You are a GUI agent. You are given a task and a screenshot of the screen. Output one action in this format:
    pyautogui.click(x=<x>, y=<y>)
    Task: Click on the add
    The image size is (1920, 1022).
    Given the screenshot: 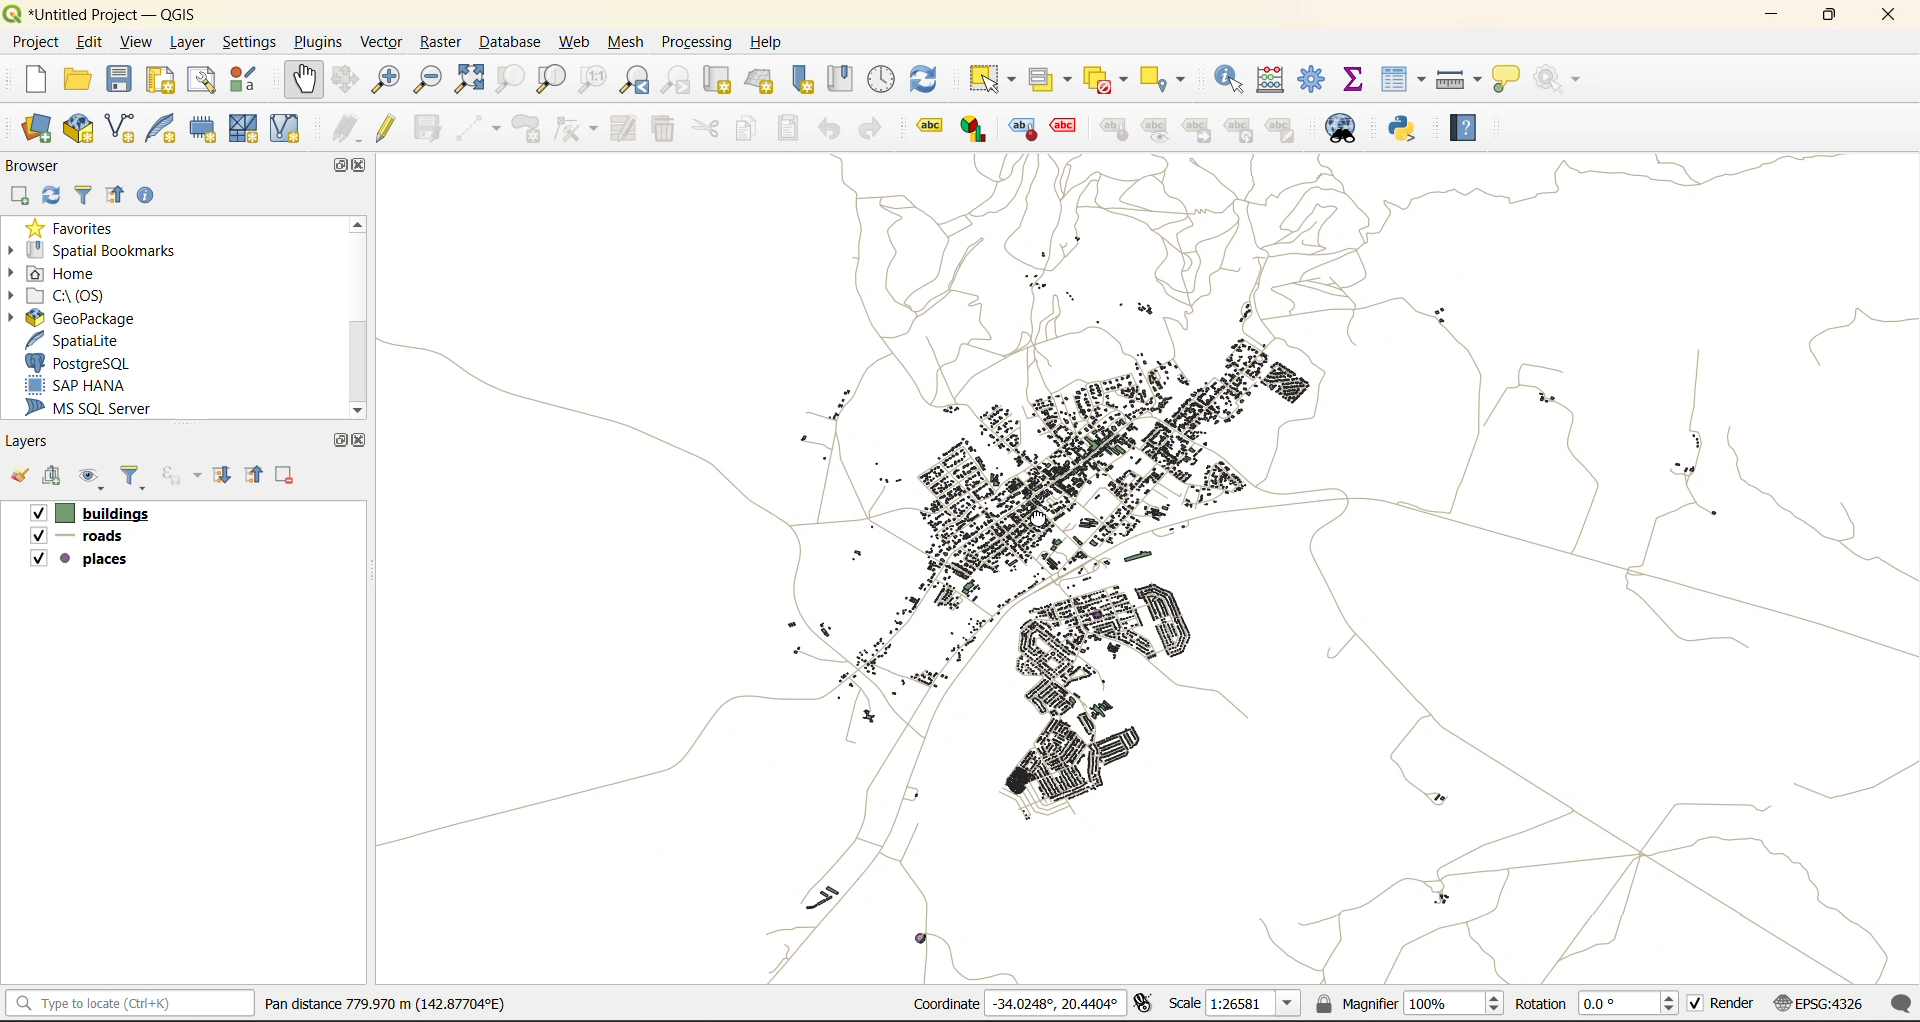 What is the action you would take?
    pyautogui.click(x=15, y=196)
    